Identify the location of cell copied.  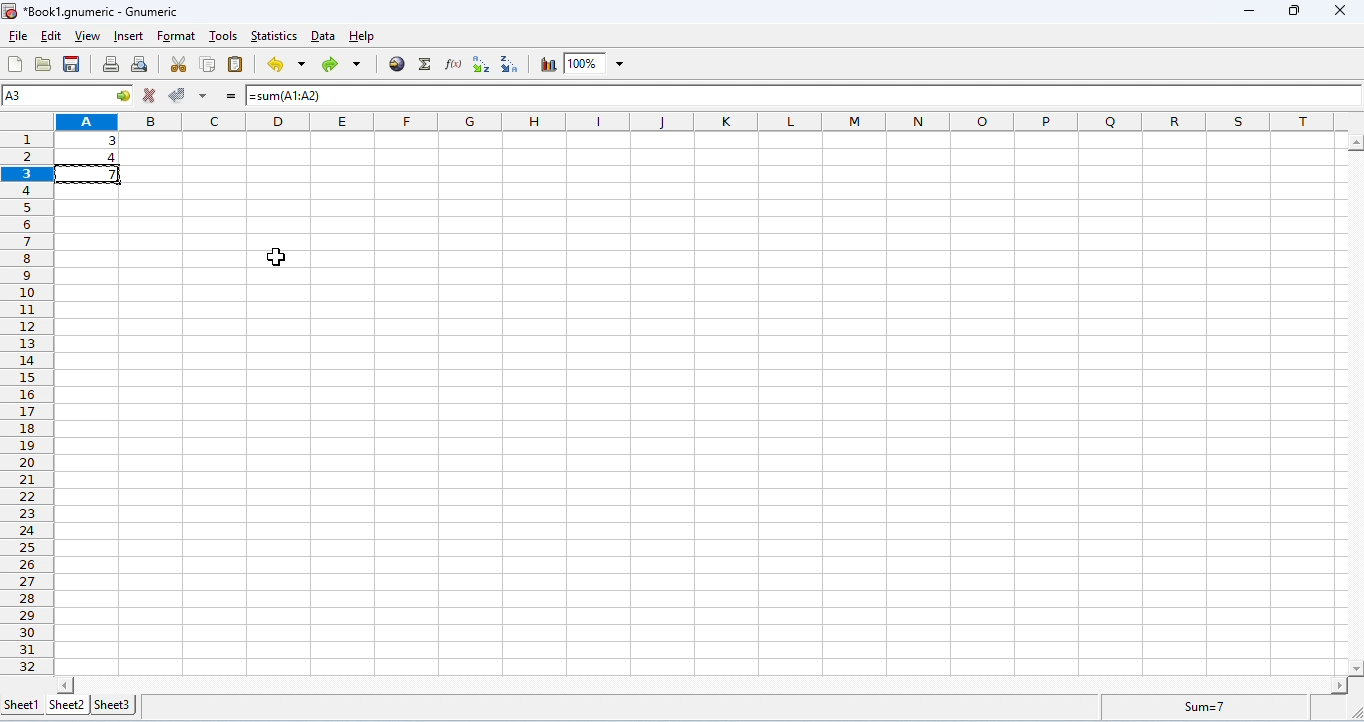
(90, 173).